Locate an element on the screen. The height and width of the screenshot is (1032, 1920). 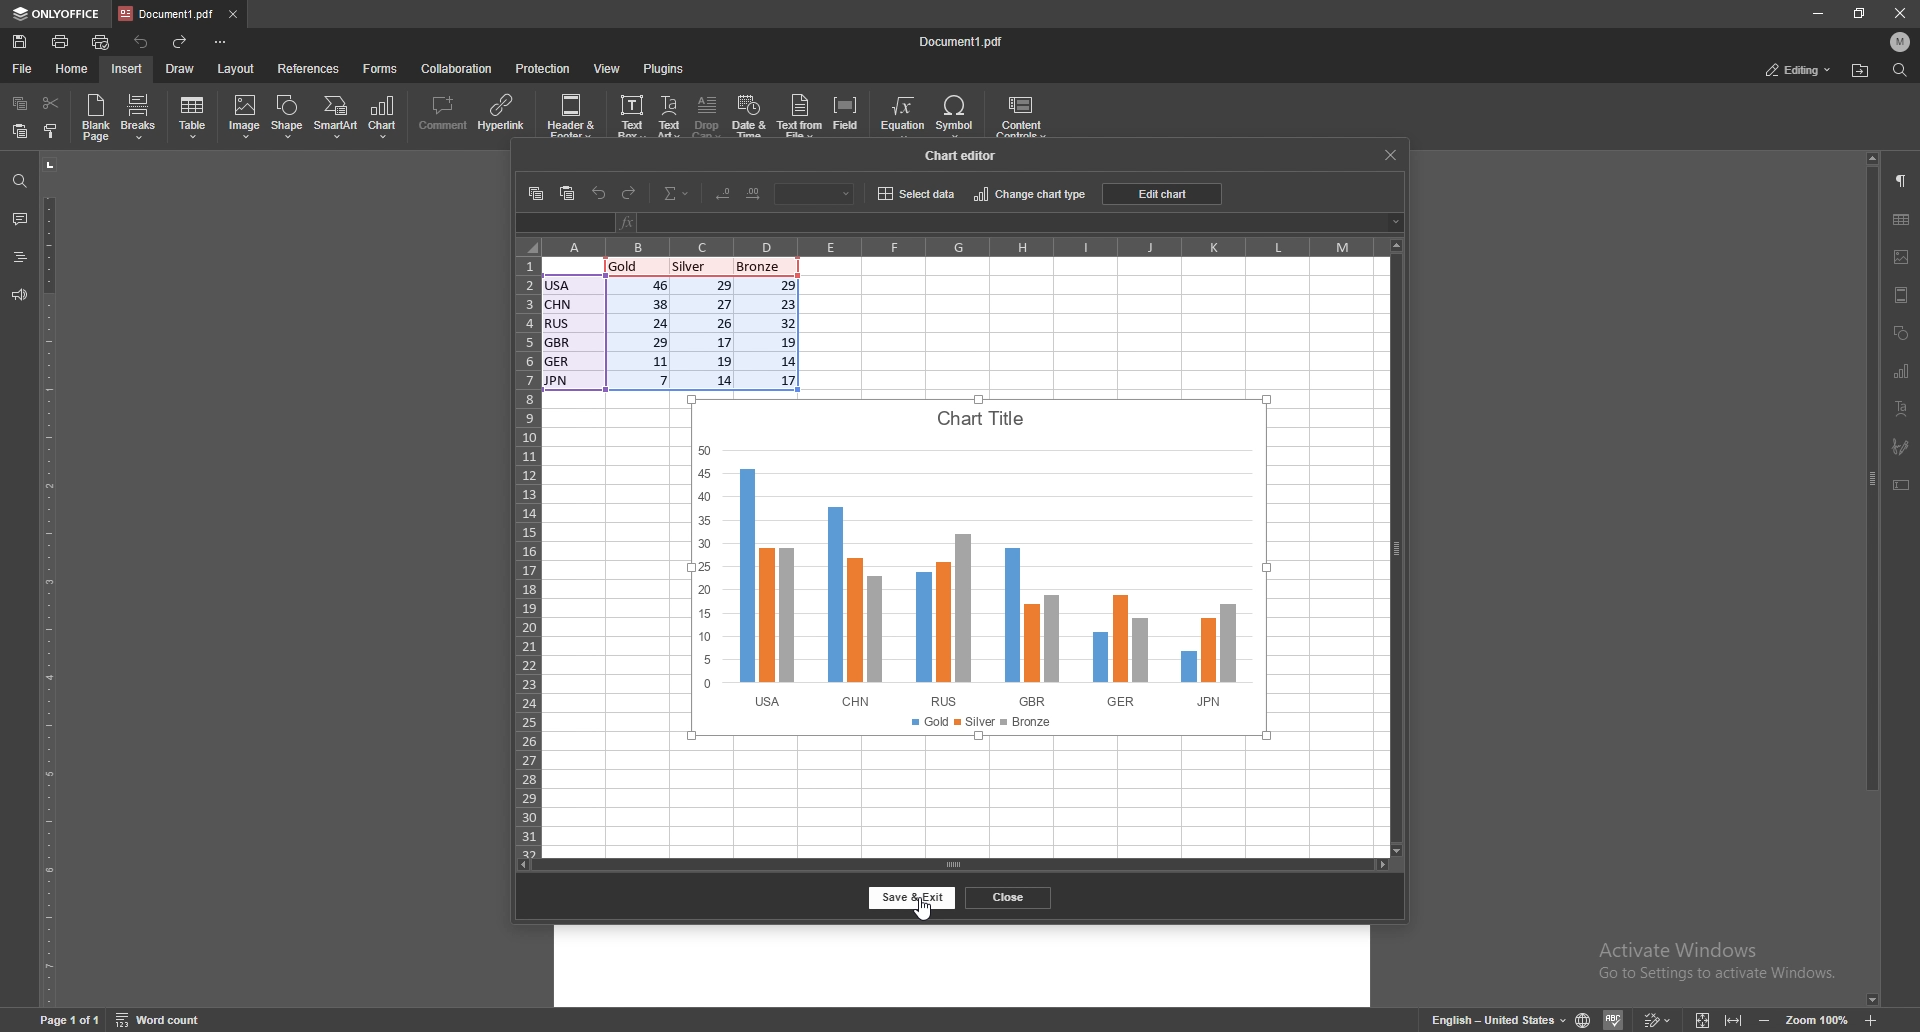
checkbox is located at coordinates (245, 114).